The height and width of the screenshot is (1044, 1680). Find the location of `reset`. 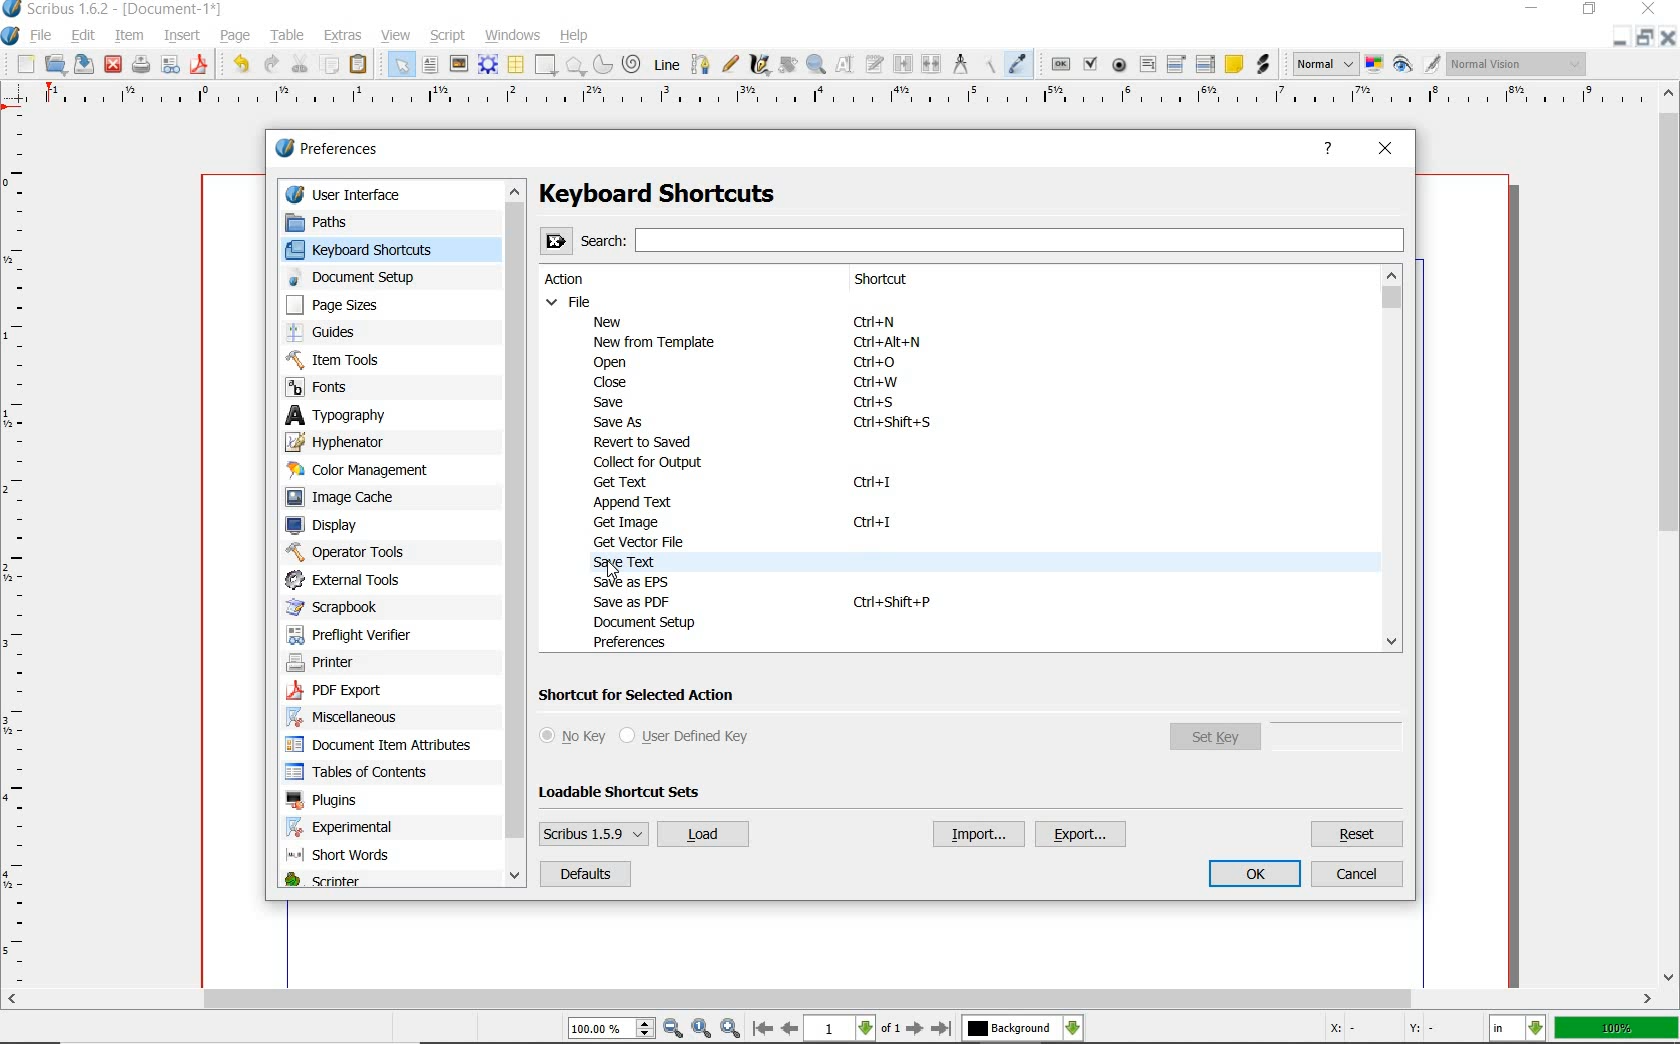

reset is located at coordinates (1358, 834).